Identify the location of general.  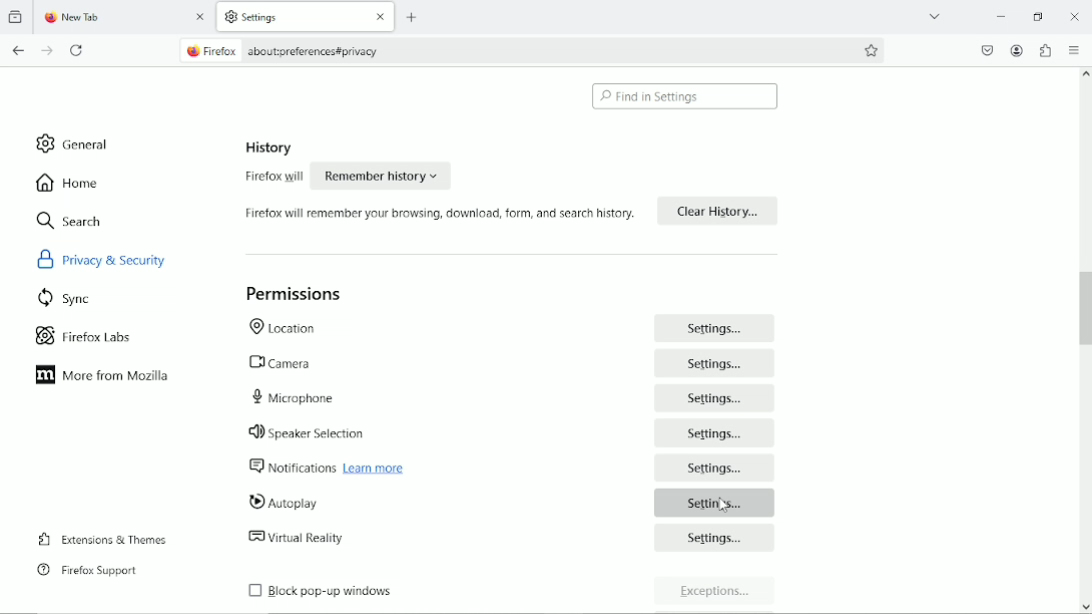
(75, 143).